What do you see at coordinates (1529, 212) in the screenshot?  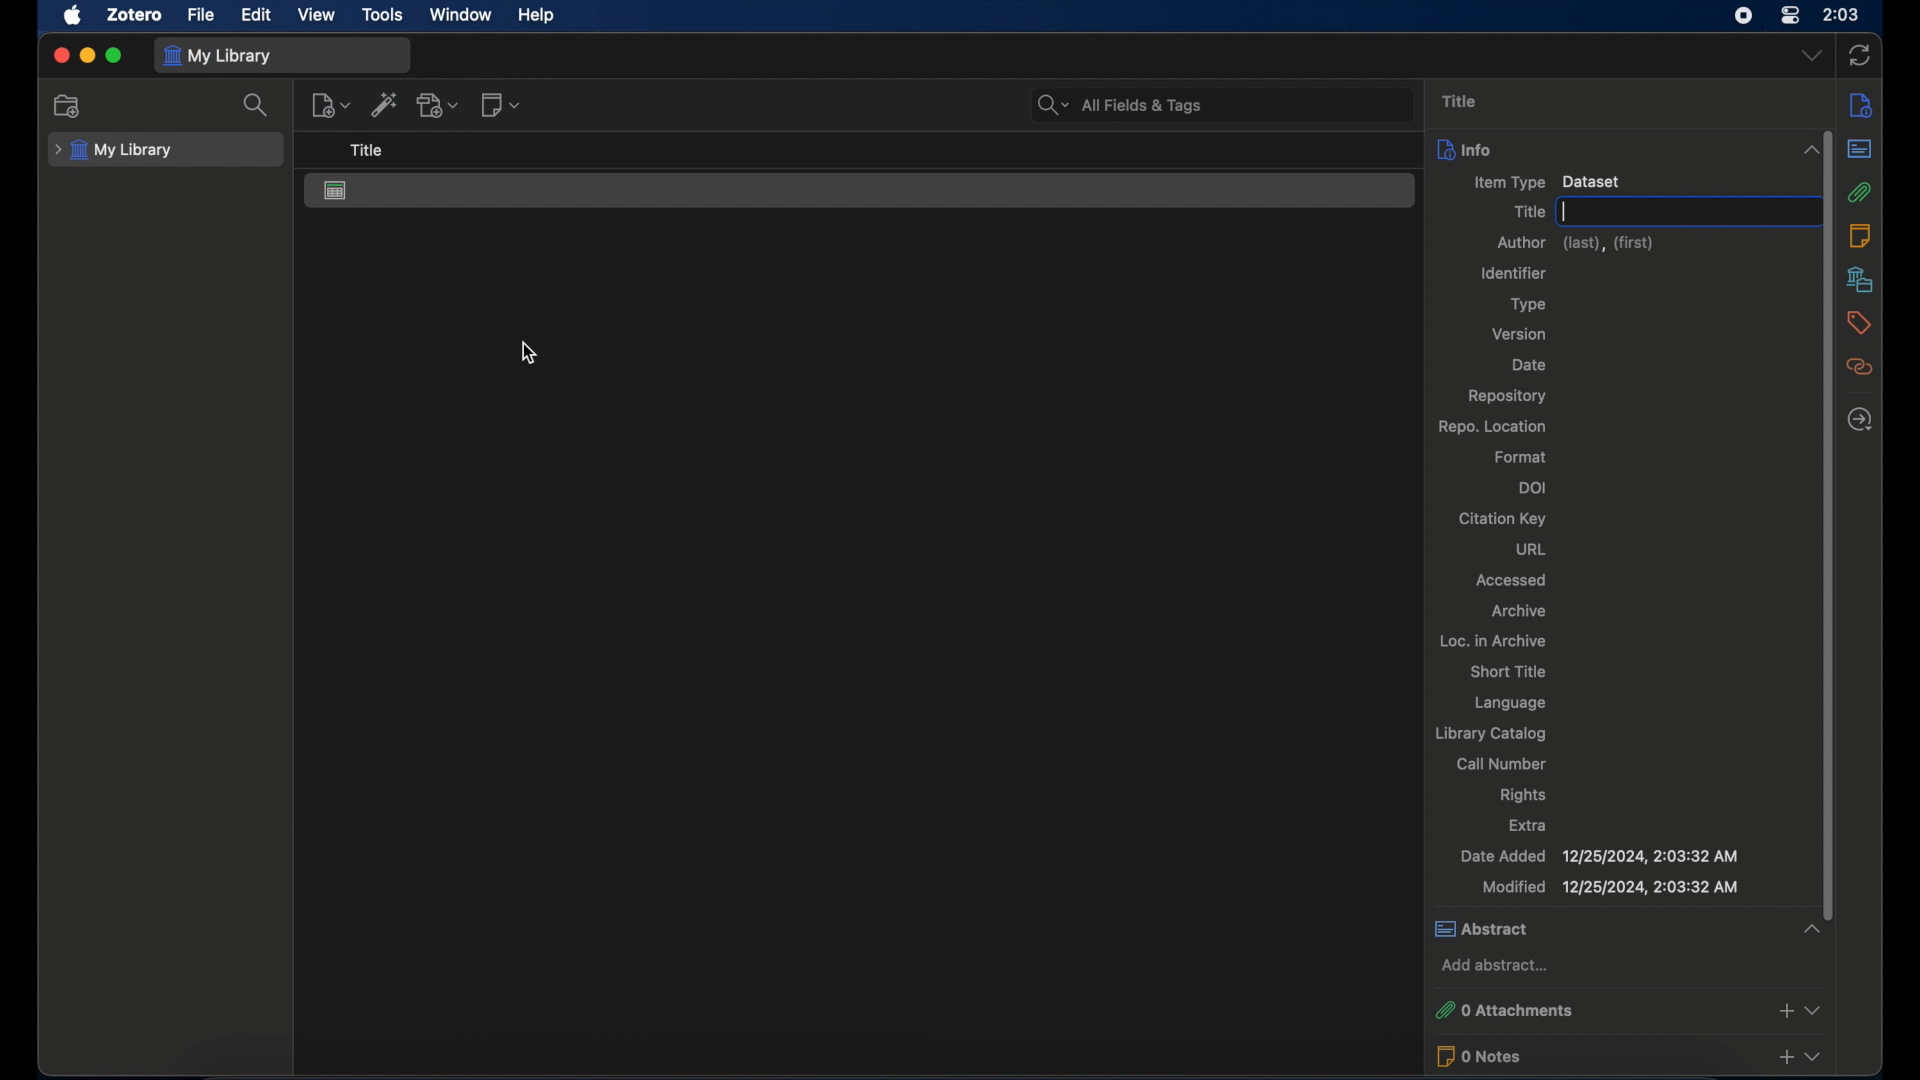 I see `title` at bounding box center [1529, 212].